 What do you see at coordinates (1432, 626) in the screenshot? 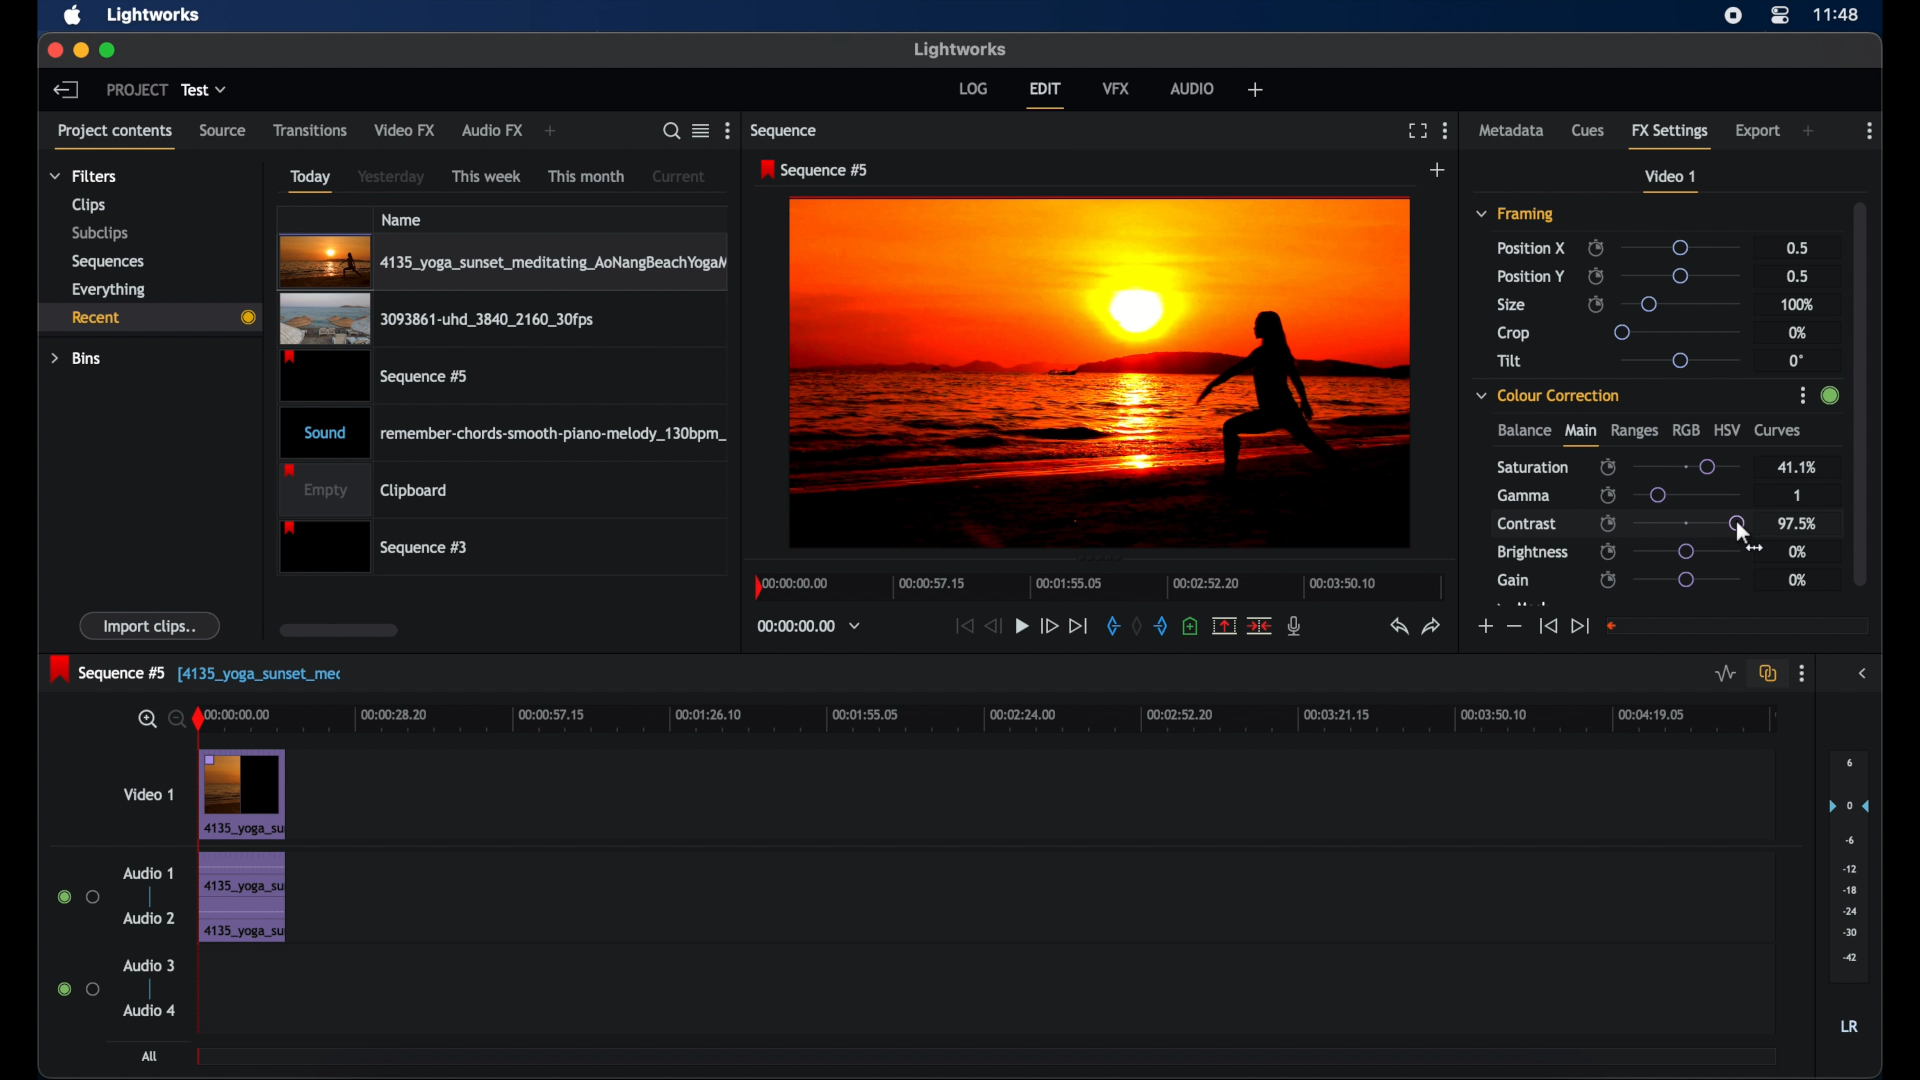
I see `redo` at bounding box center [1432, 626].